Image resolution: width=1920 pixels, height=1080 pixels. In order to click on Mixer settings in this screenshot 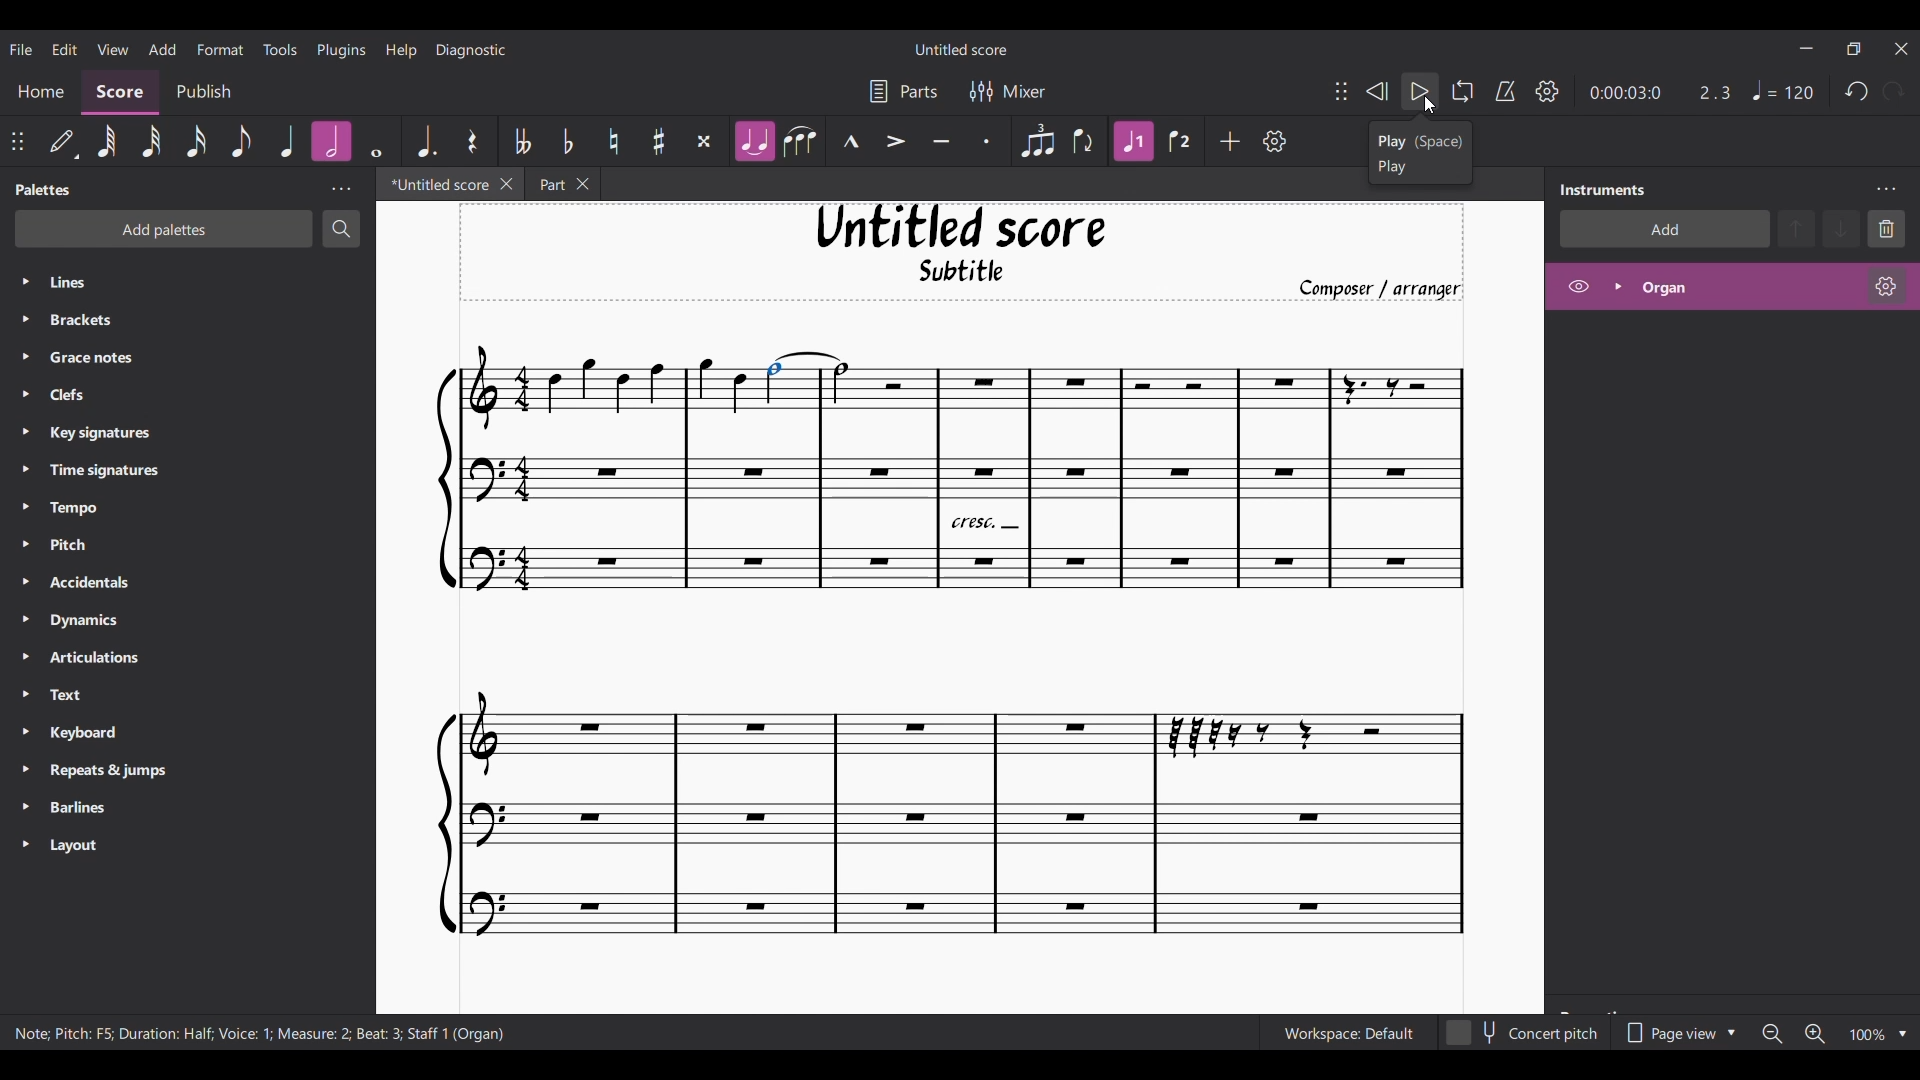, I will do `click(1008, 92)`.